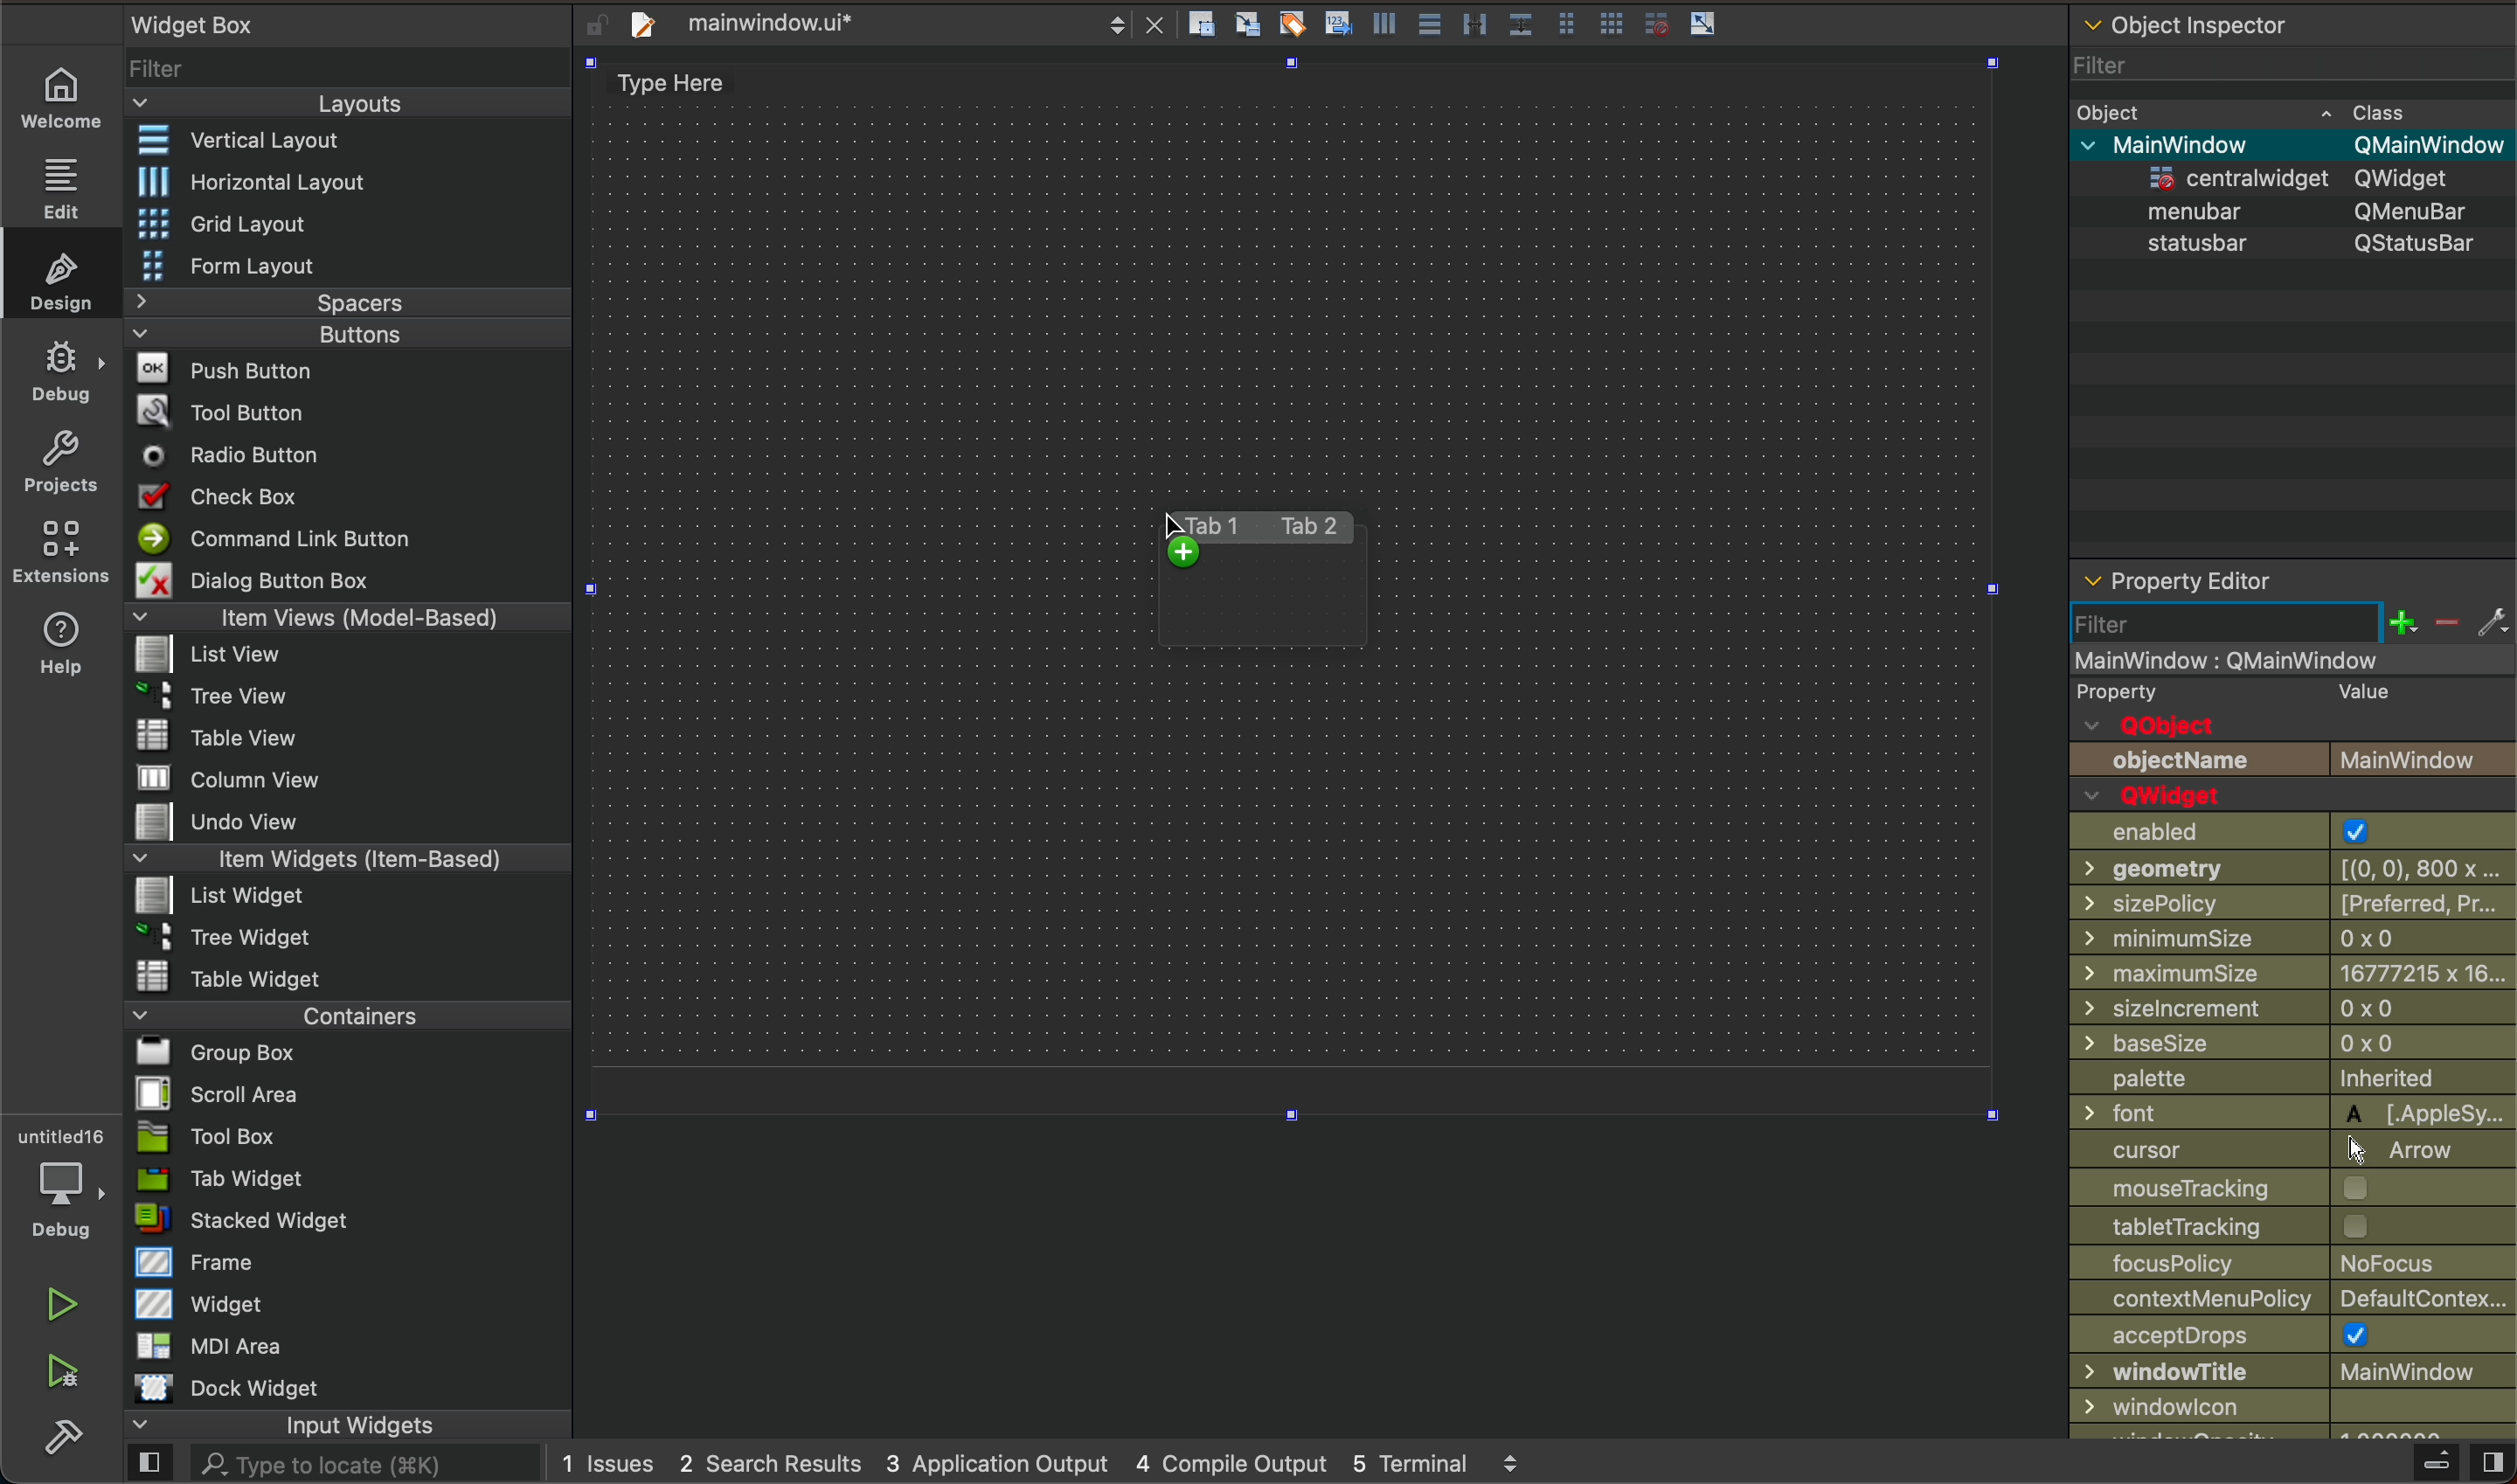  I want to click on size policy, so click(2294, 903).